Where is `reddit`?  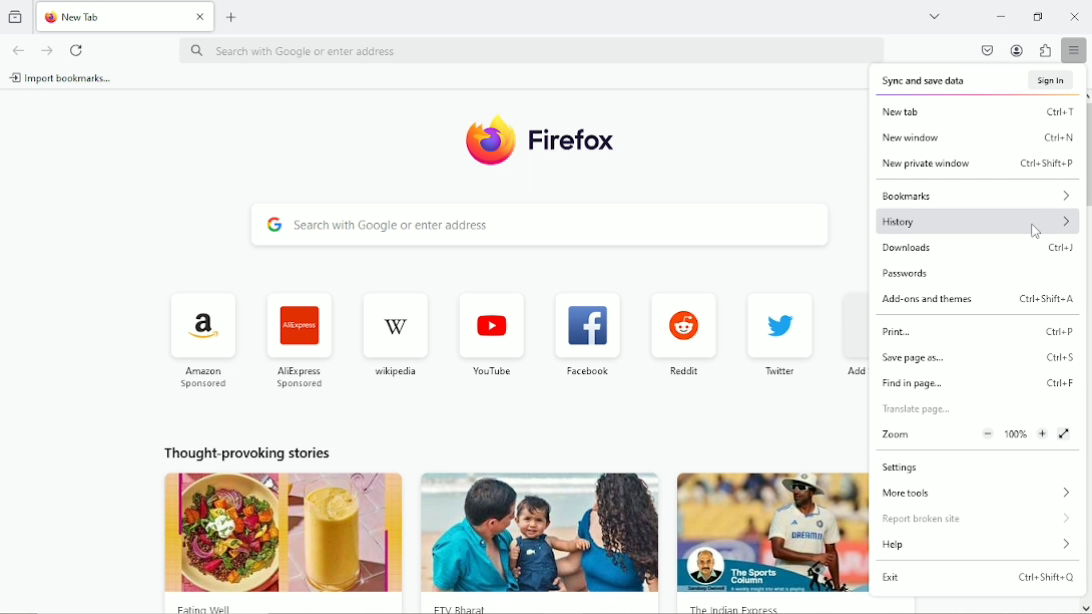 reddit is located at coordinates (683, 373).